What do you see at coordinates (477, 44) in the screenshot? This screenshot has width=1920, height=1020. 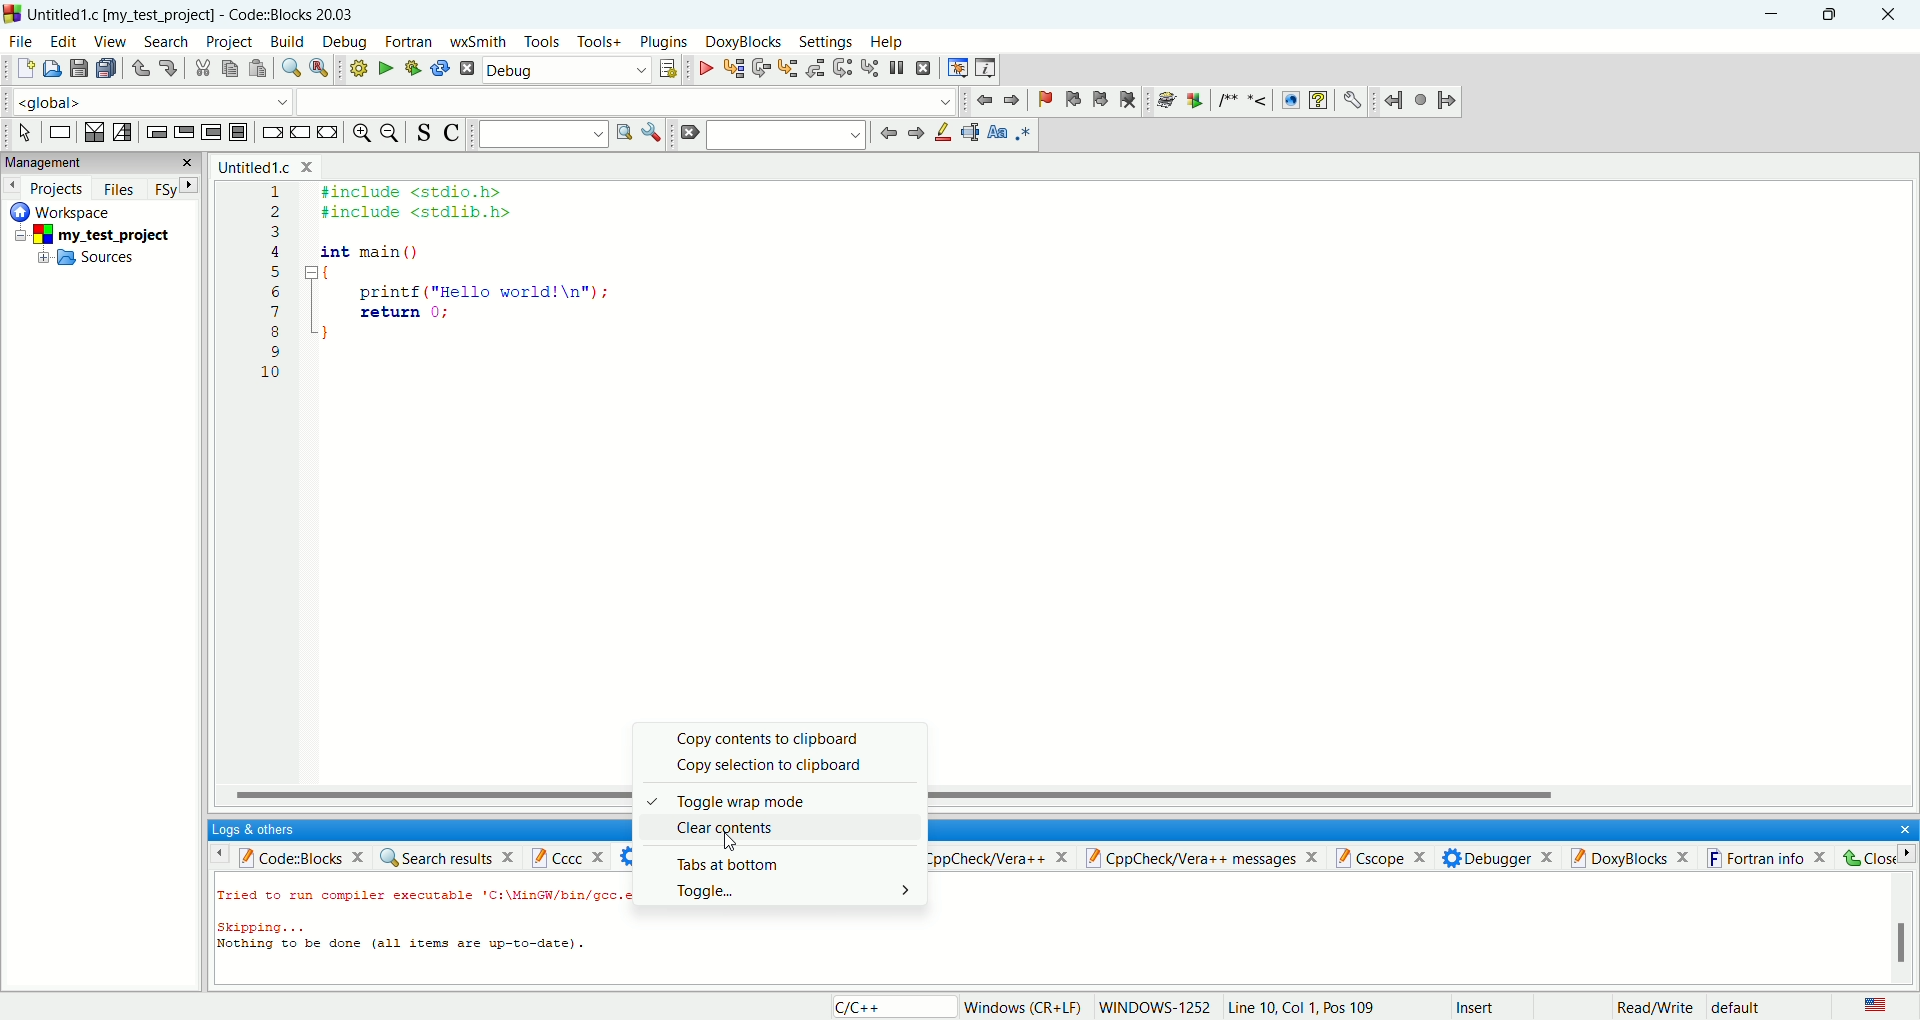 I see `wxSmith` at bounding box center [477, 44].